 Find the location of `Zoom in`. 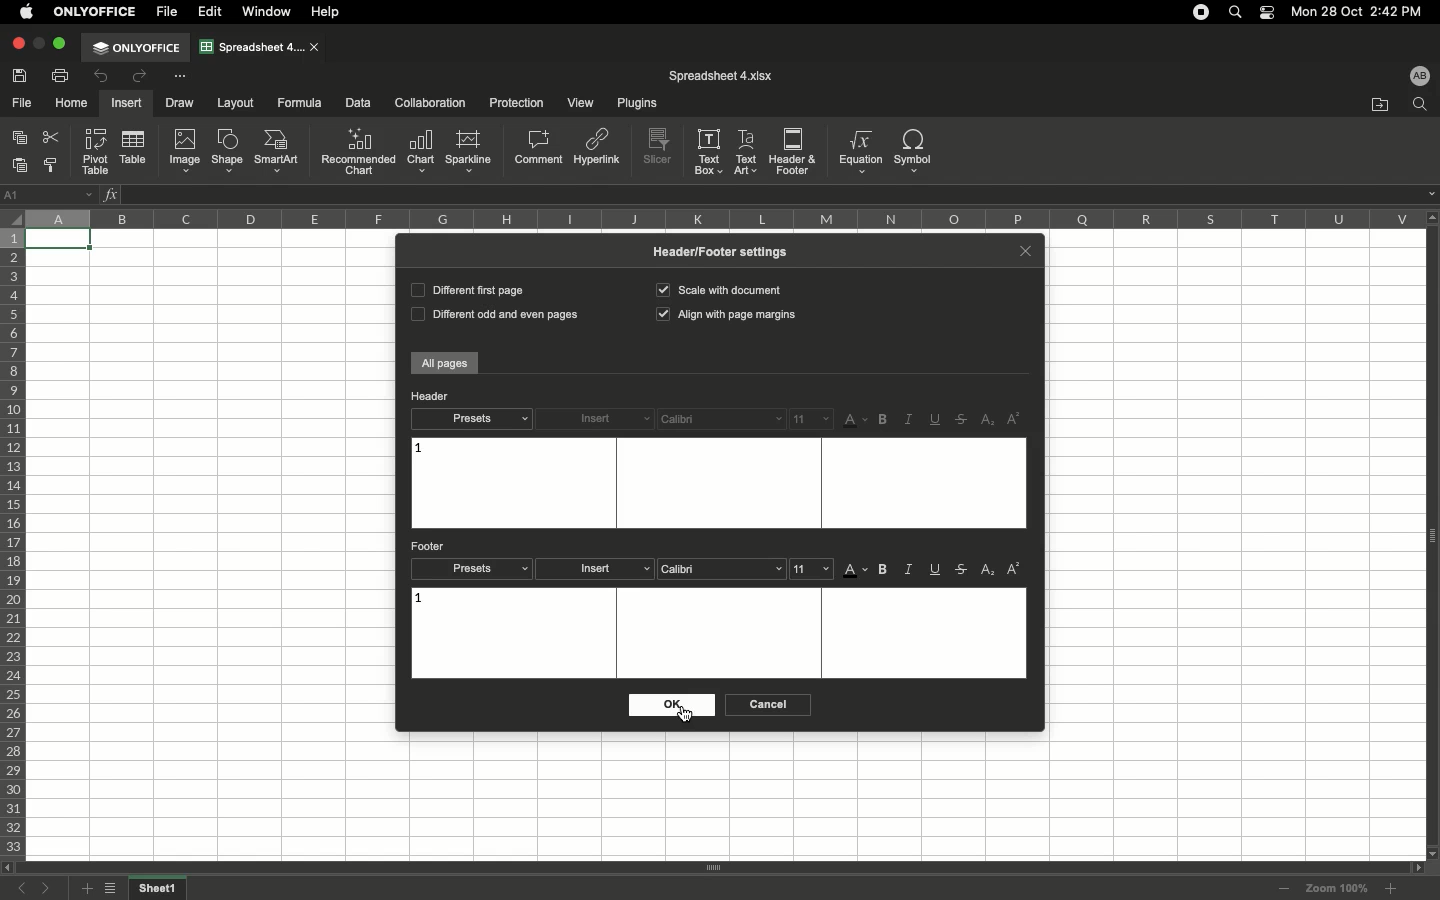

Zoom in is located at coordinates (1390, 889).